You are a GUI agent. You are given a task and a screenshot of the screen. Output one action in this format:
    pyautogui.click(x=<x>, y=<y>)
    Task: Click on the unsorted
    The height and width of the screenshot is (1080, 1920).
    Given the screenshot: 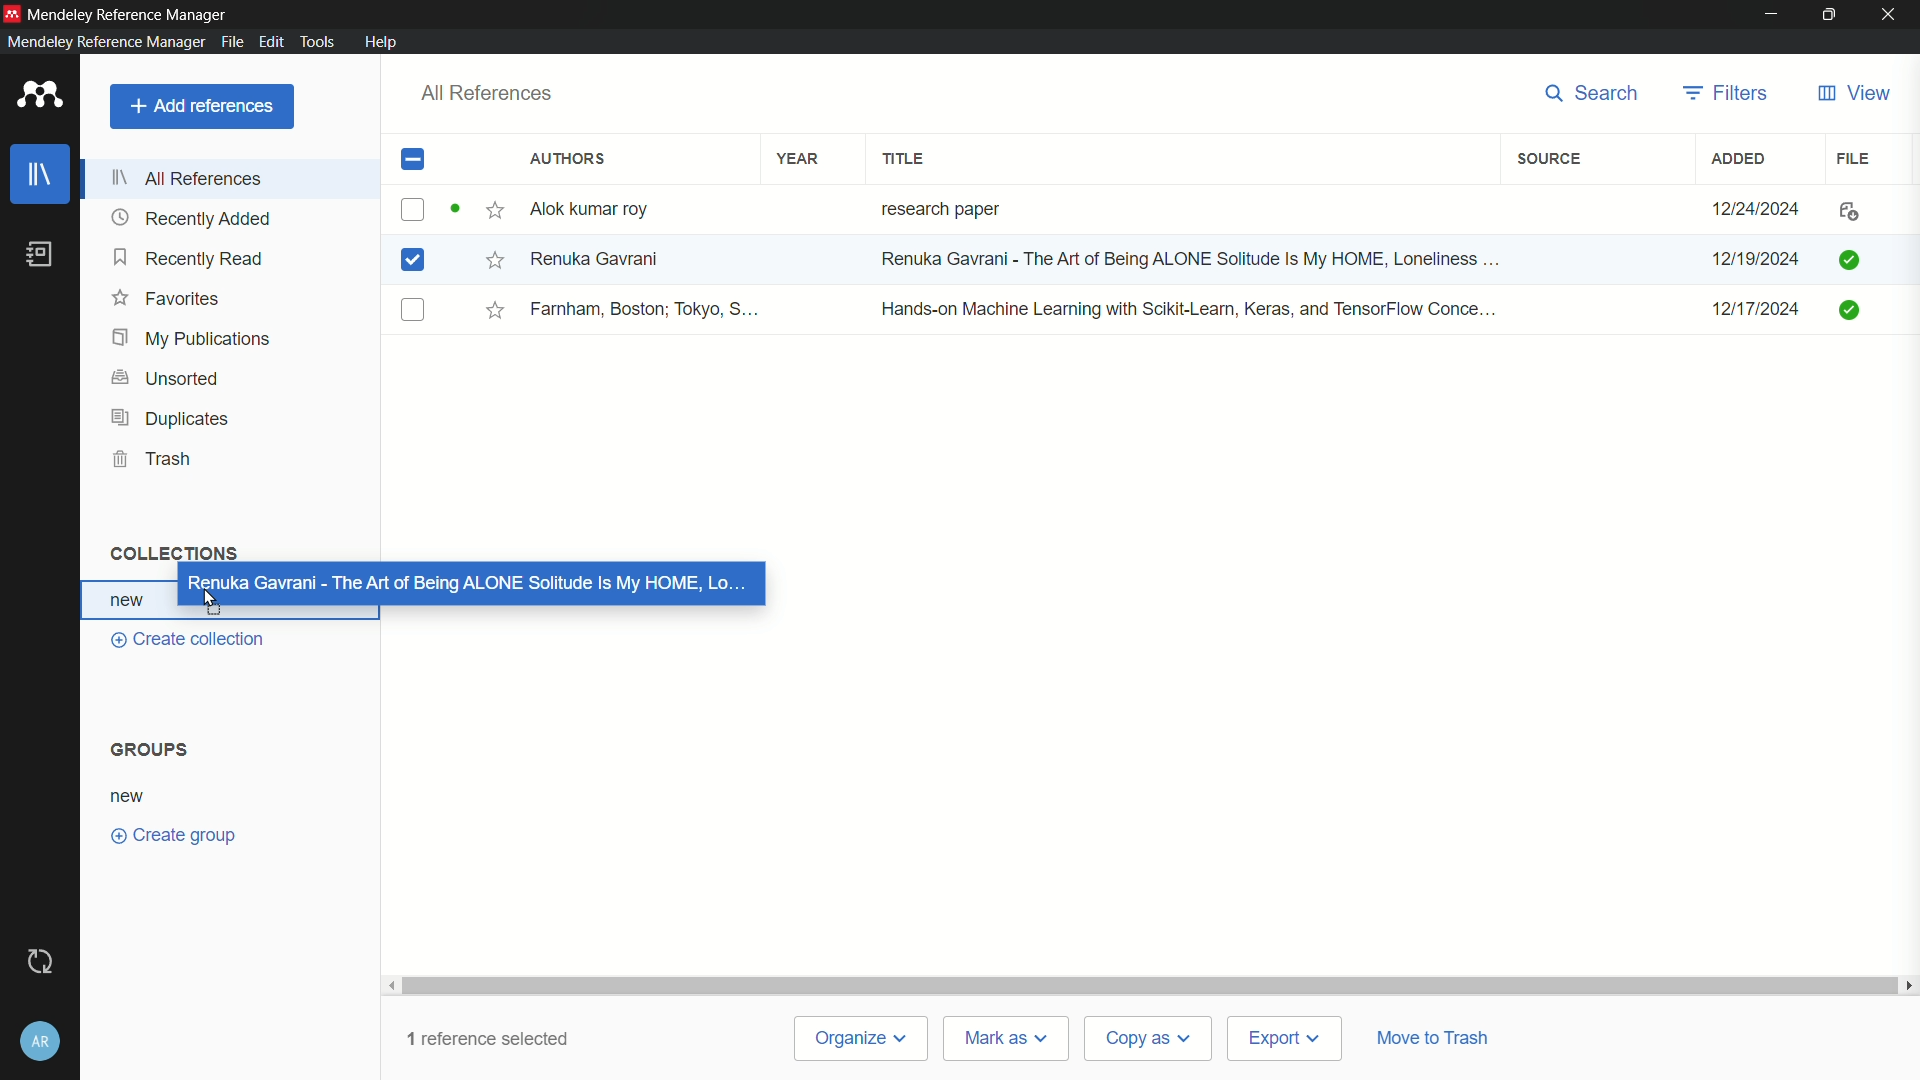 What is the action you would take?
    pyautogui.click(x=169, y=379)
    